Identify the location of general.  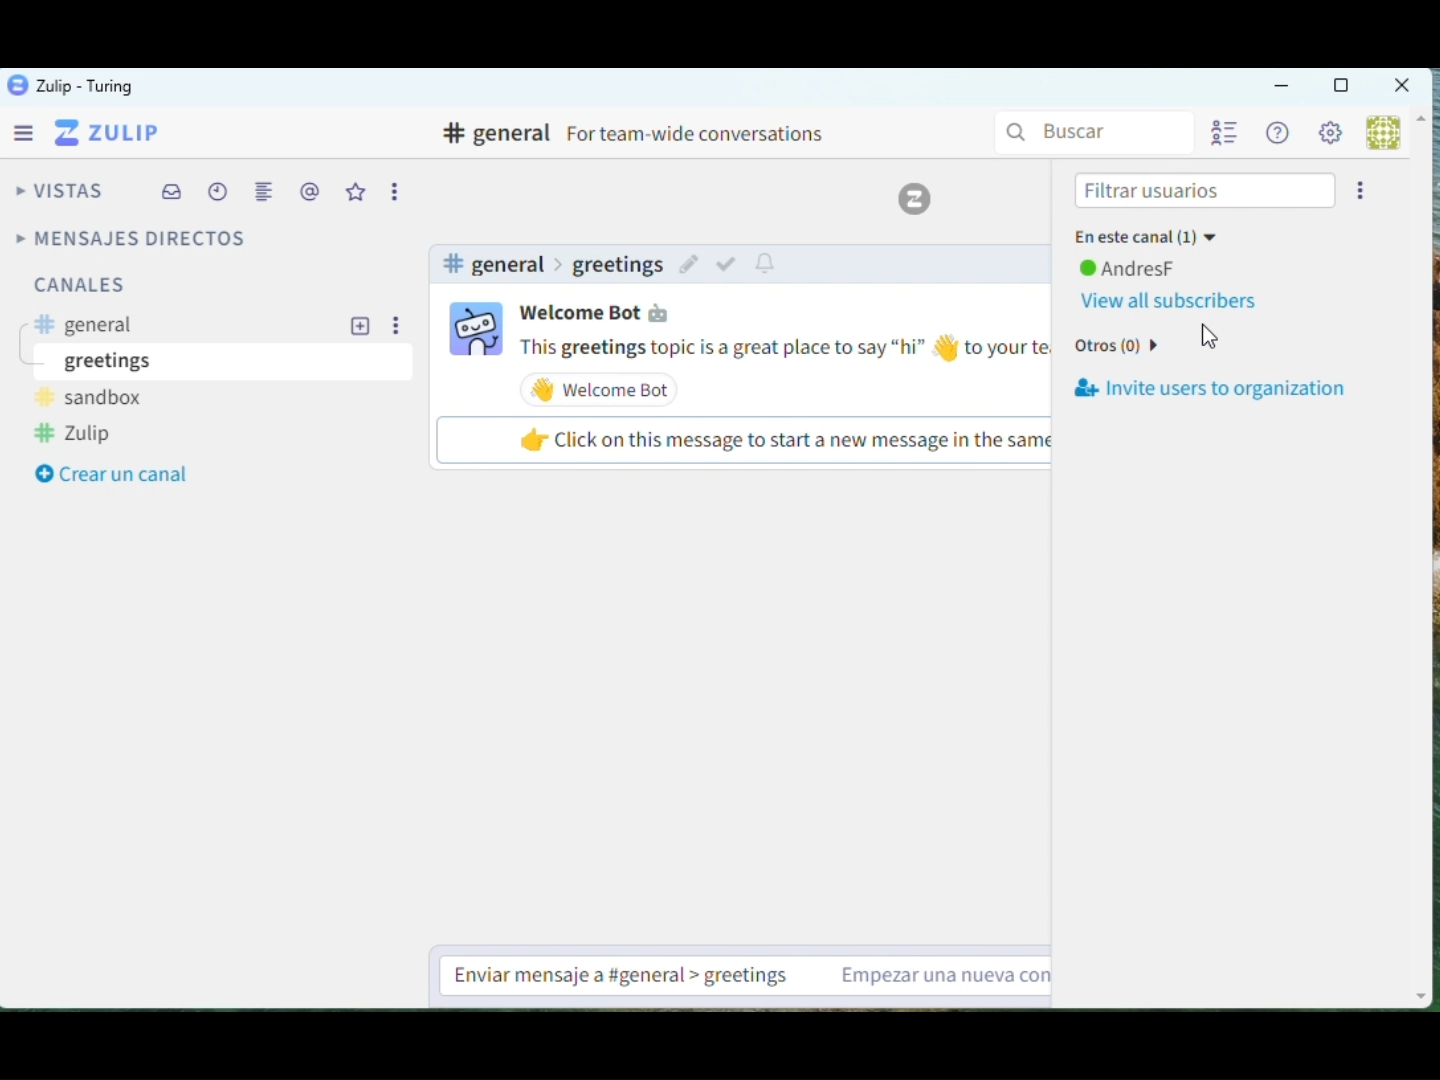
(93, 328).